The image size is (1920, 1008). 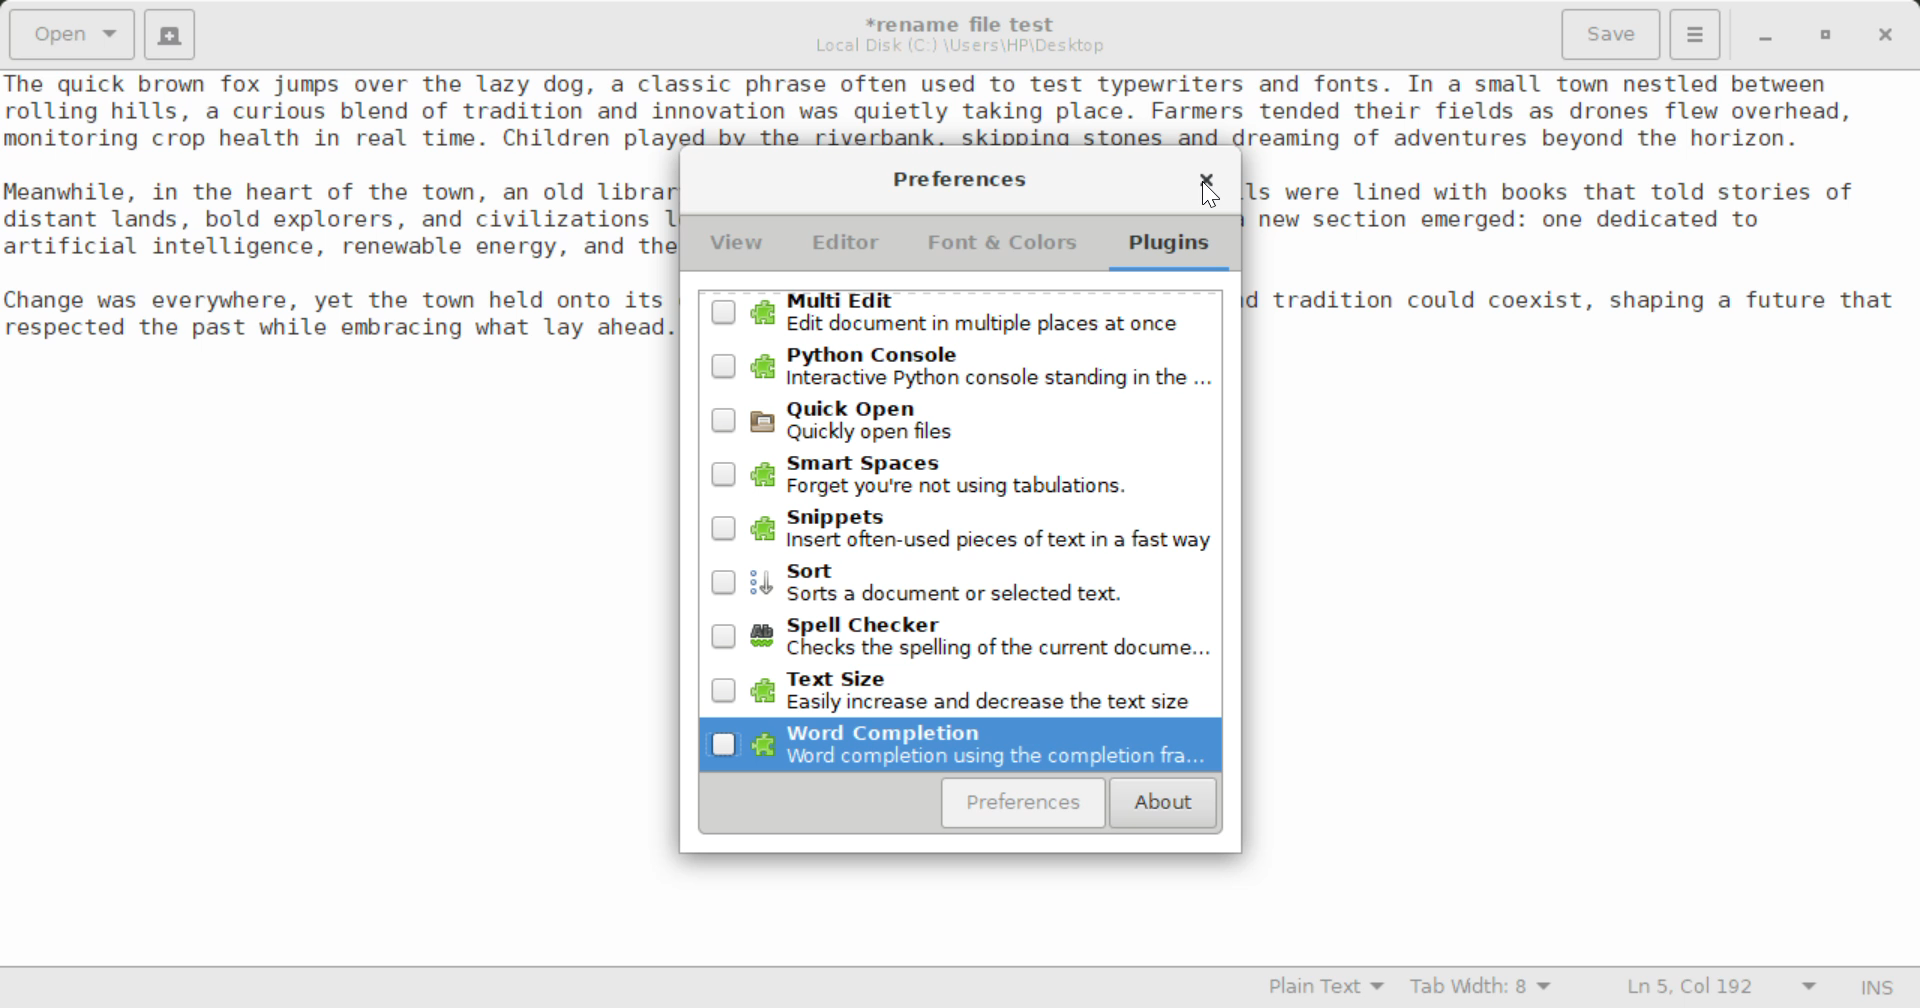 What do you see at coordinates (850, 248) in the screenshot?
I see `Editor Tab` at bounding box center [850, 248].